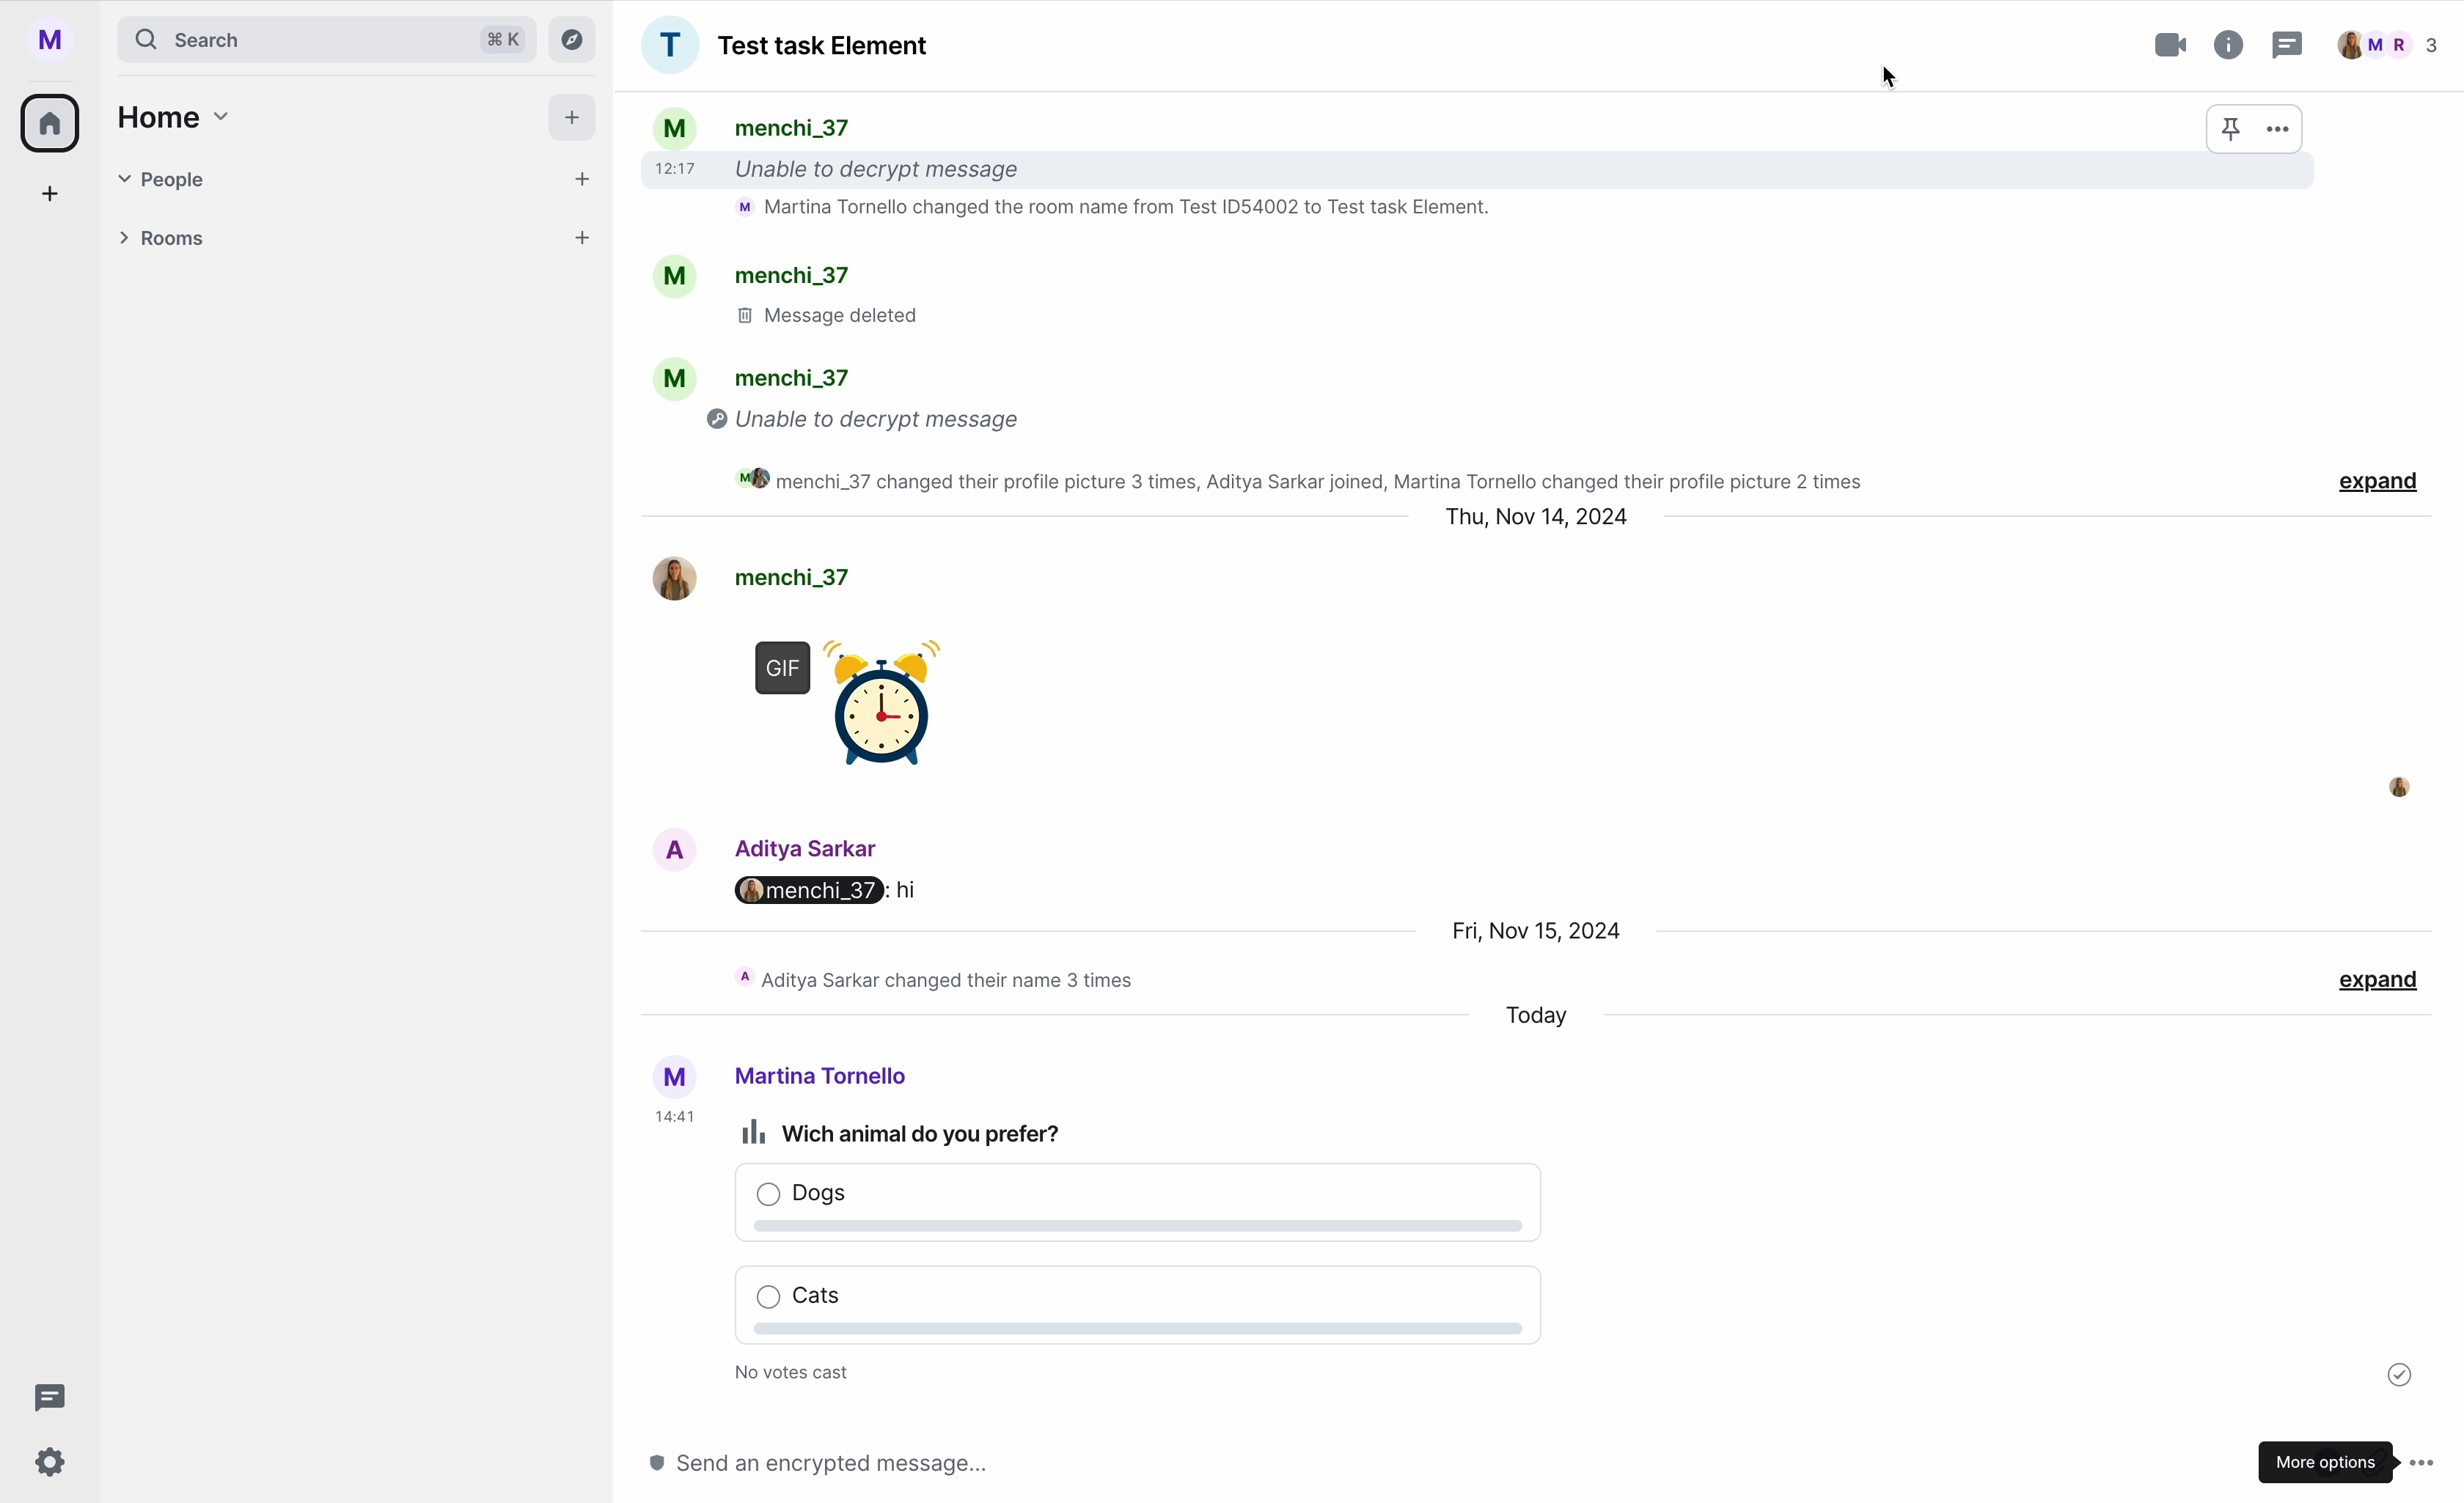 Image resolution: width=2464 pixels, height=1503 pixels. Describe the element at coordinates (1127, 1311) in the screenshot. I see `cats` at that location.